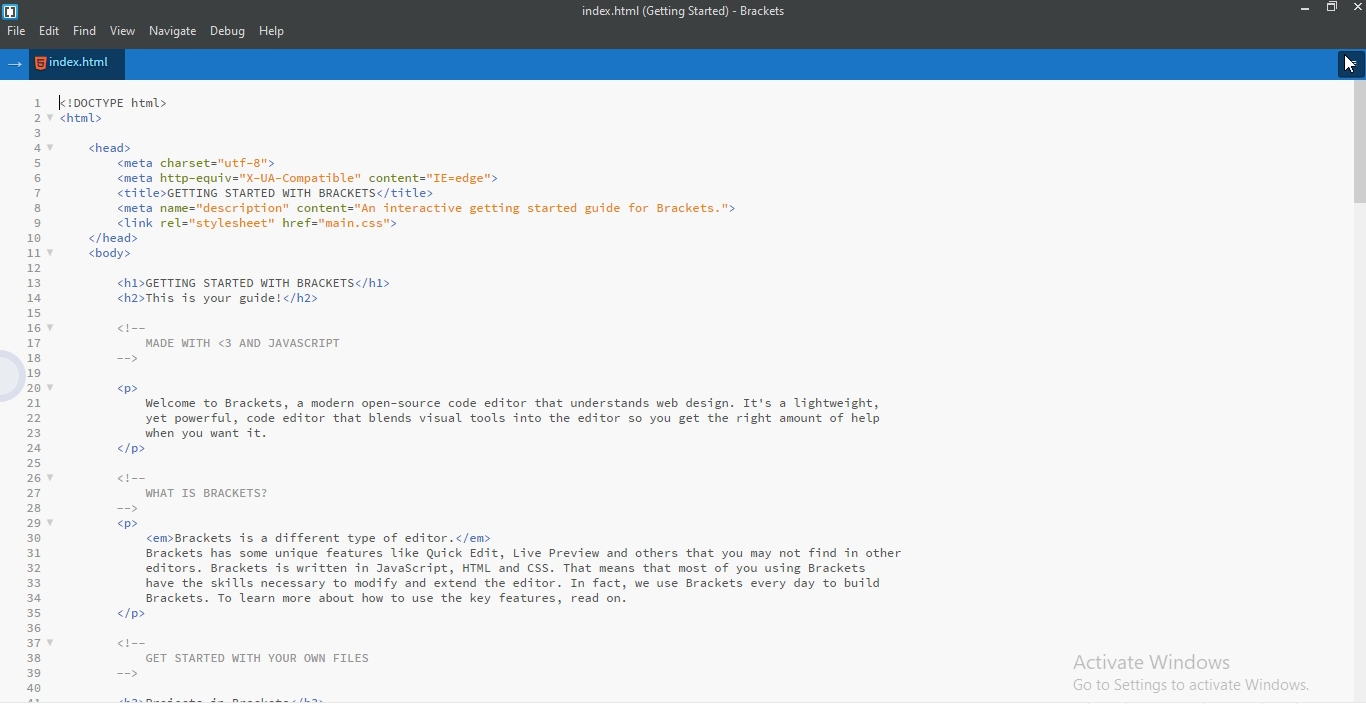 This screenshot has width=1366, height=704. Describe the element at coordinates (692, 10) in the screenshot. I see `index.html (Getting Started) - Brackets` at that location.